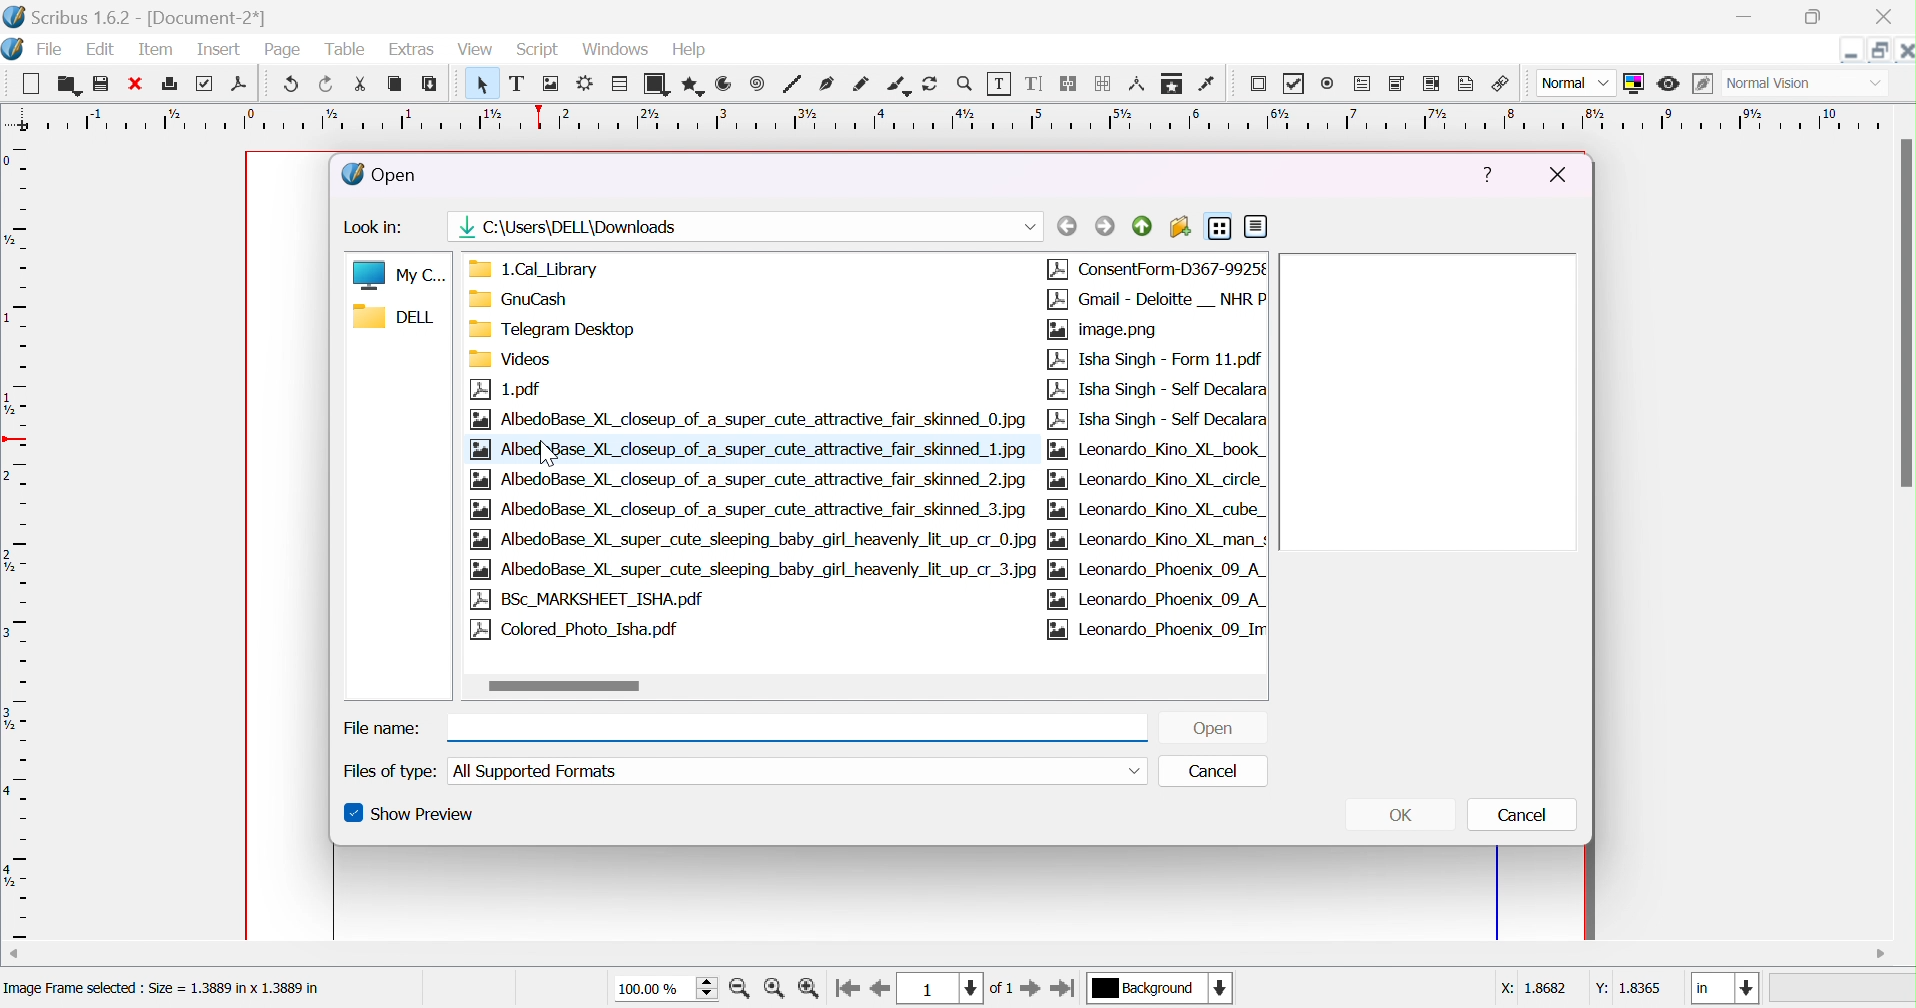 The image size is (1916, 1008). I want to click on polygon, so click(691, 84).